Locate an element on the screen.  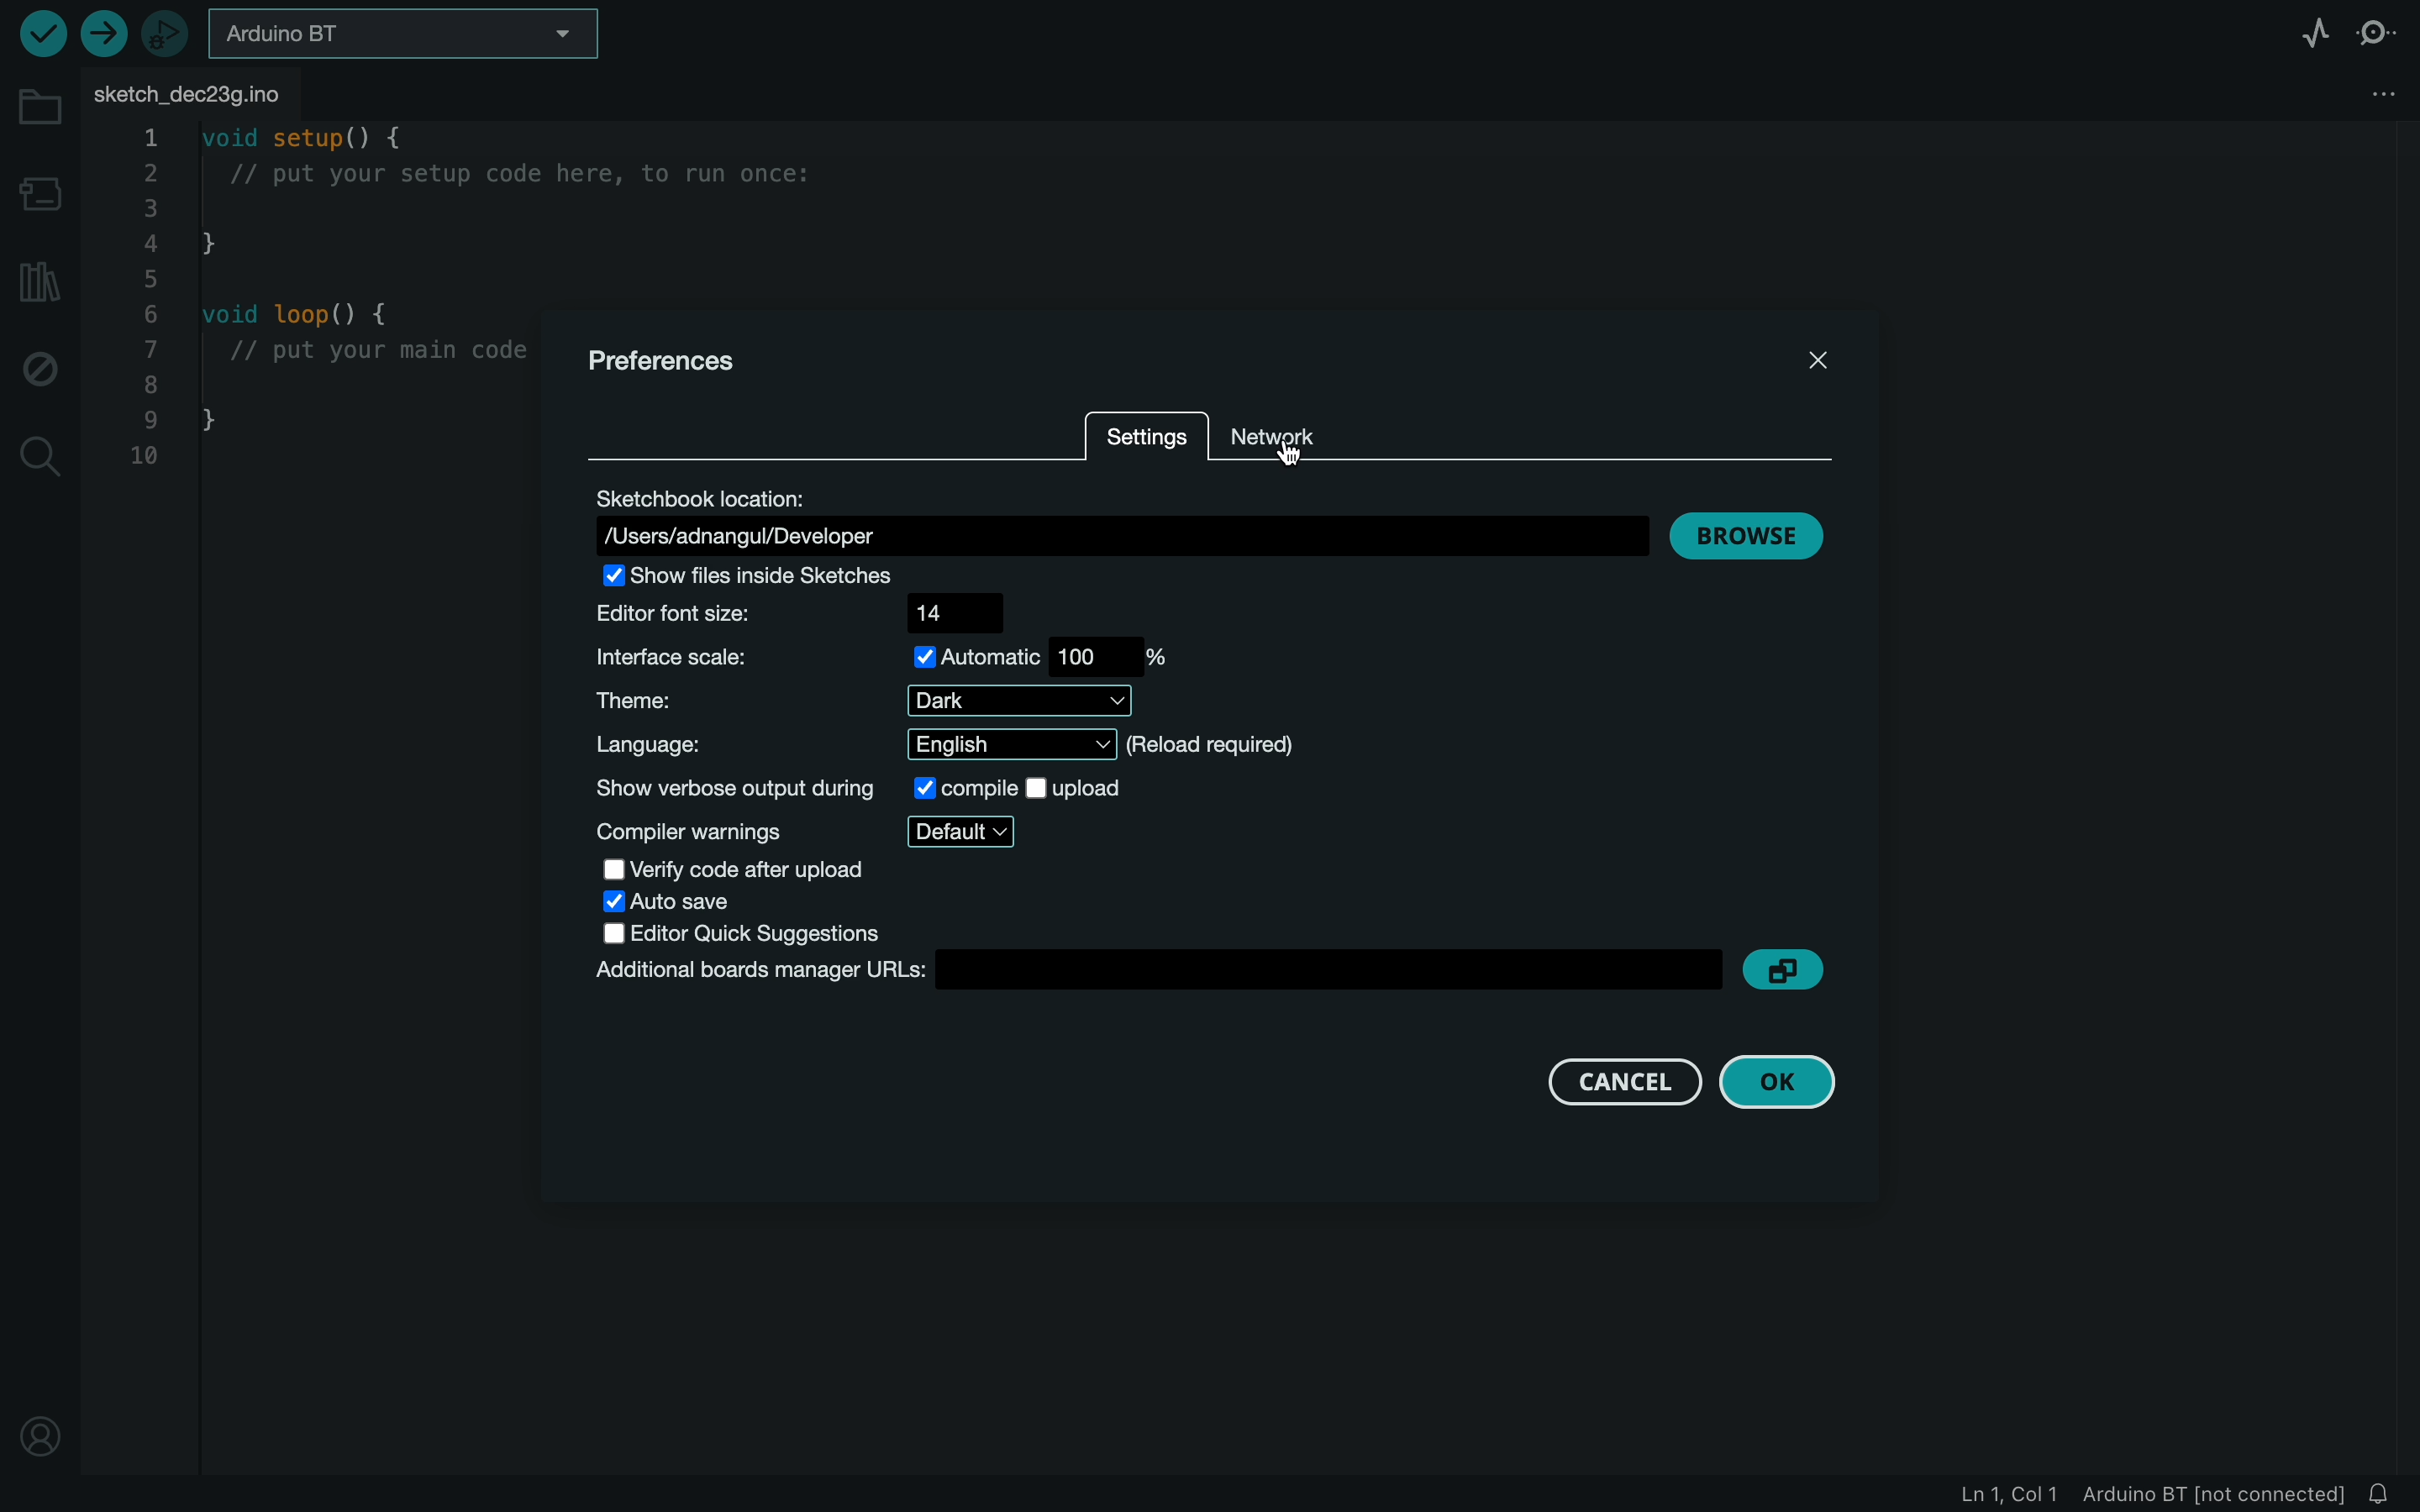
notification is located at coordinates (2387, 1494).